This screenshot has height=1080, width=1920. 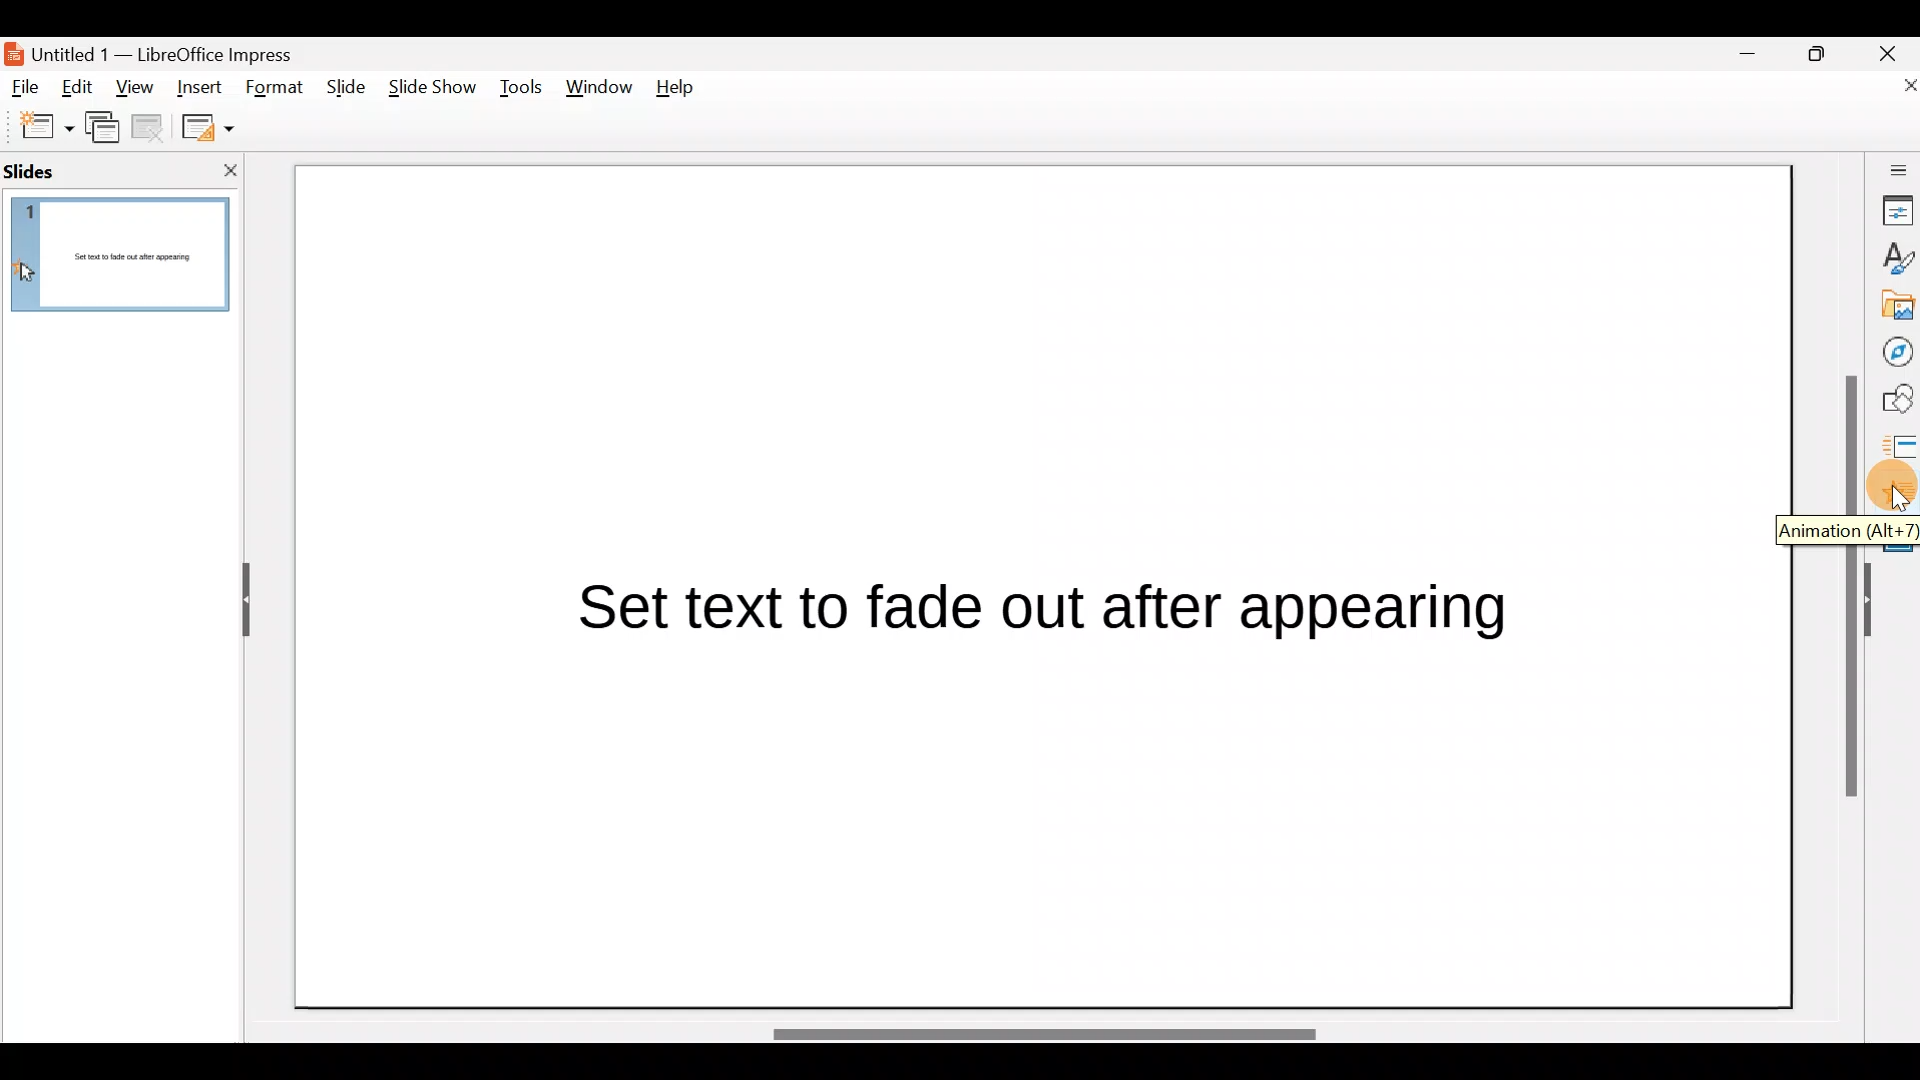 I want to click on Scroll bar, so click(x=1843, y=615).